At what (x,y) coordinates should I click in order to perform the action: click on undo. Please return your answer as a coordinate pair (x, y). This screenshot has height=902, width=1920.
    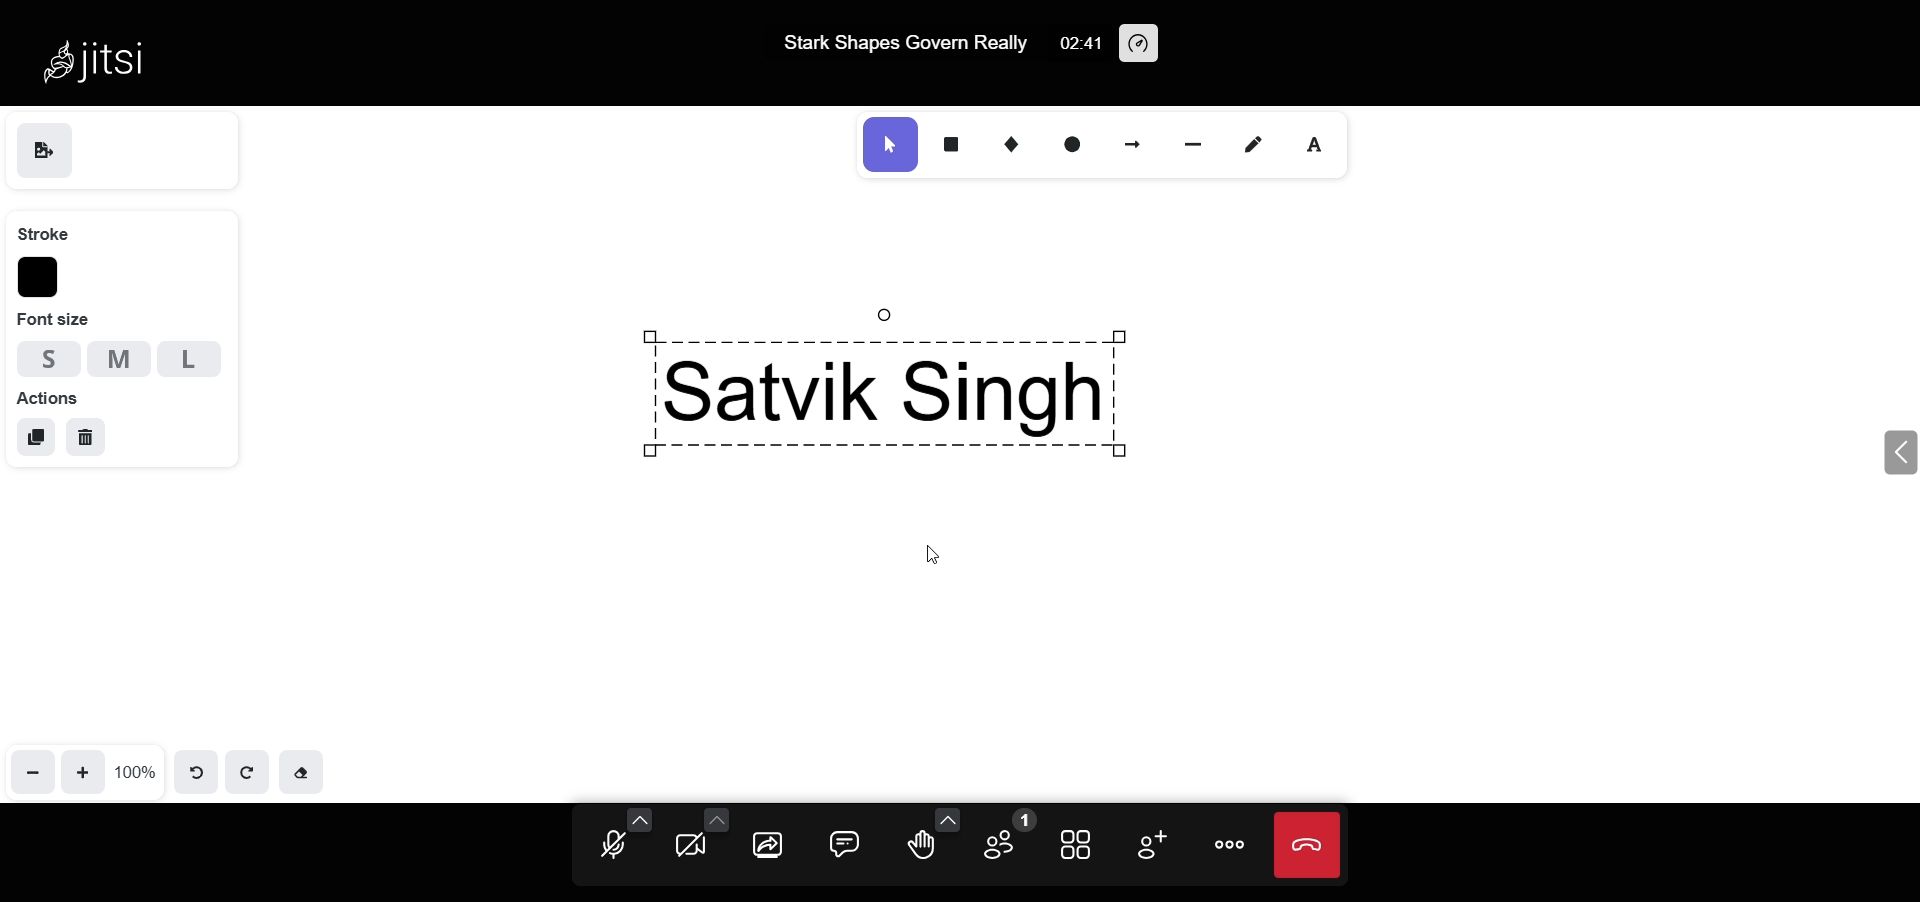
    Looking at the image, I should click on (198, 769).